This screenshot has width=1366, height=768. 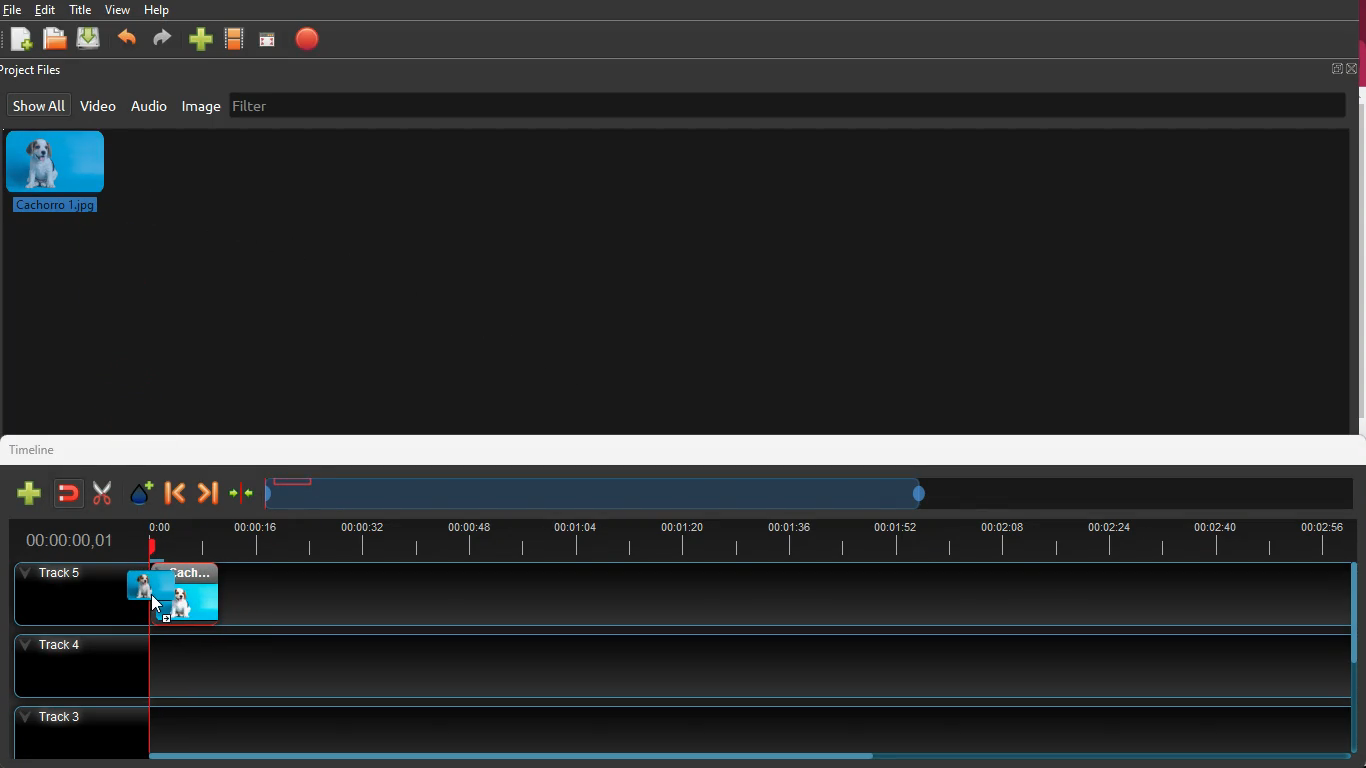 What do you see at coordinates (25, 494) in the screenshot?
I see `add` at bounding box center [25, 494].